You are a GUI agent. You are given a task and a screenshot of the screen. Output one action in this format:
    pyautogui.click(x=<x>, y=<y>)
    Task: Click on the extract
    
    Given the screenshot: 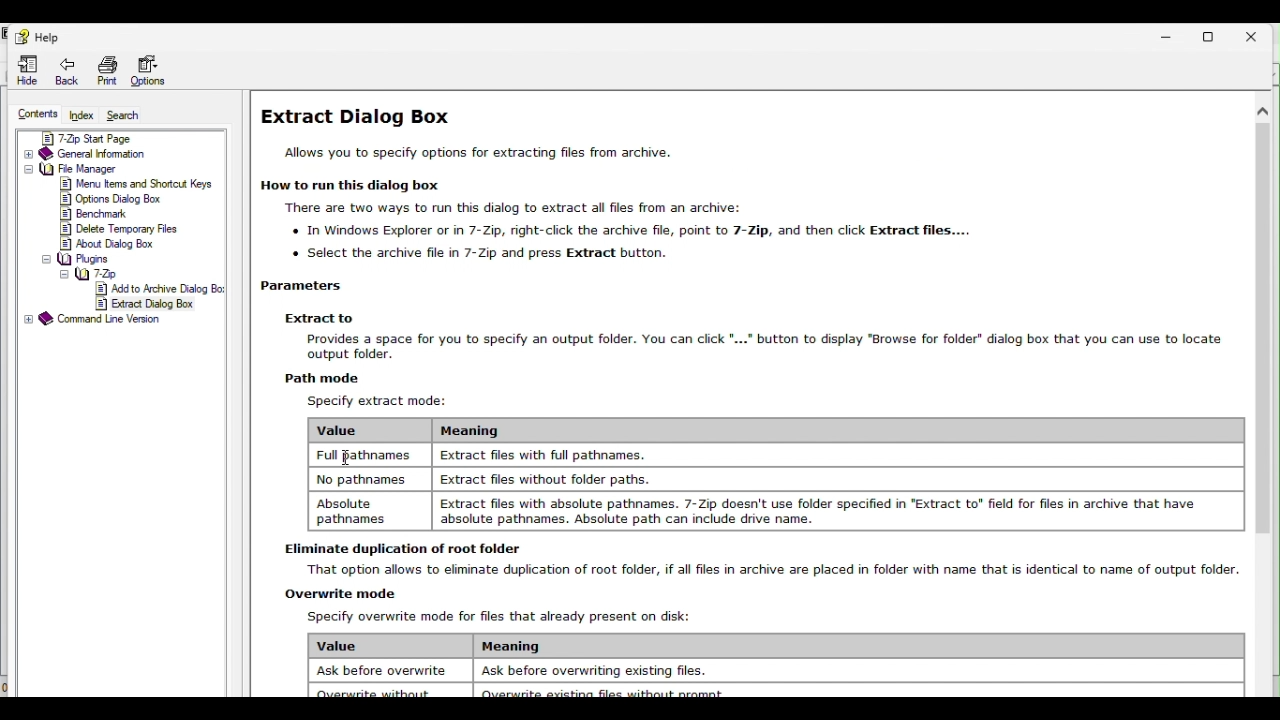 What is the action you would take?
    pyautogui.click(x=146, y=303)
    